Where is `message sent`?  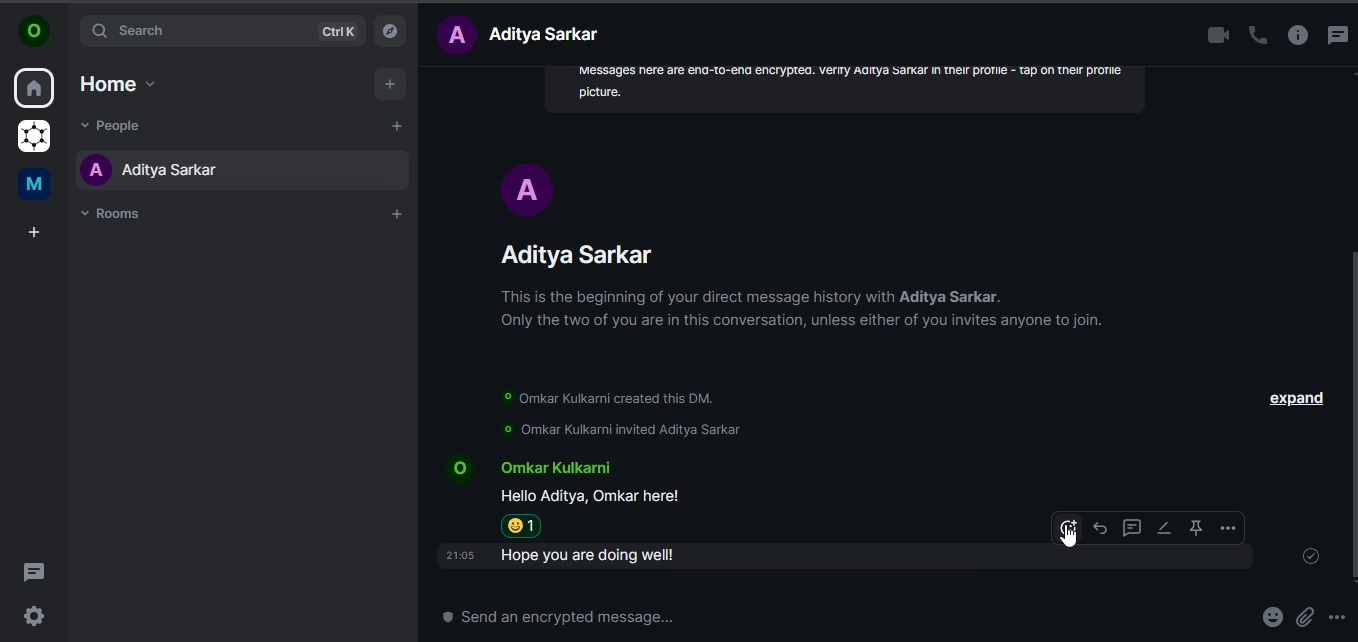
message sent is located at coordinates (1313, 558).